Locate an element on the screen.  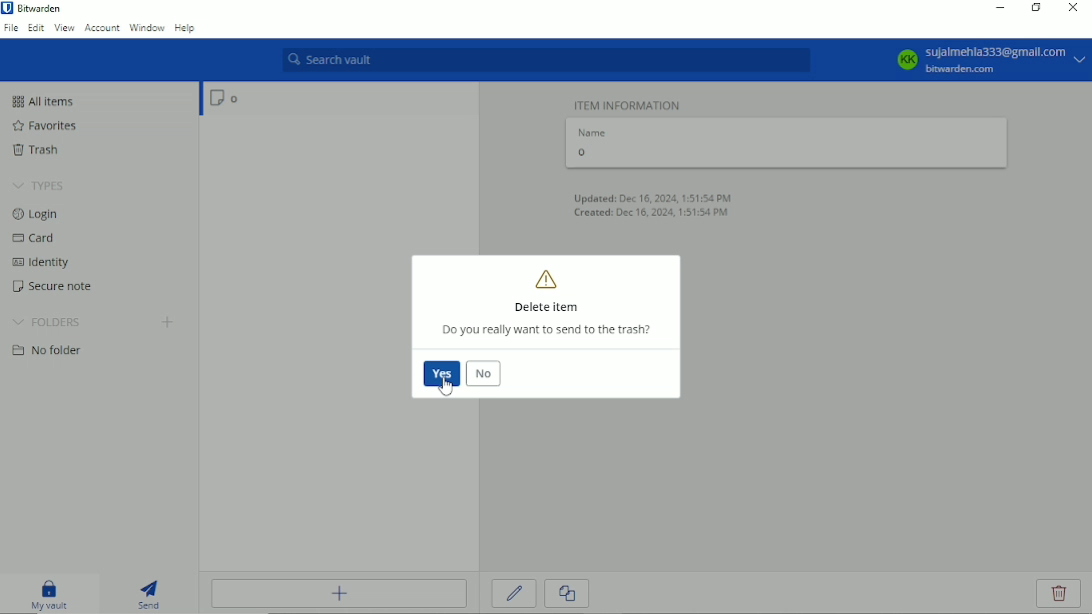
Name is located at coordinates (595, 132).